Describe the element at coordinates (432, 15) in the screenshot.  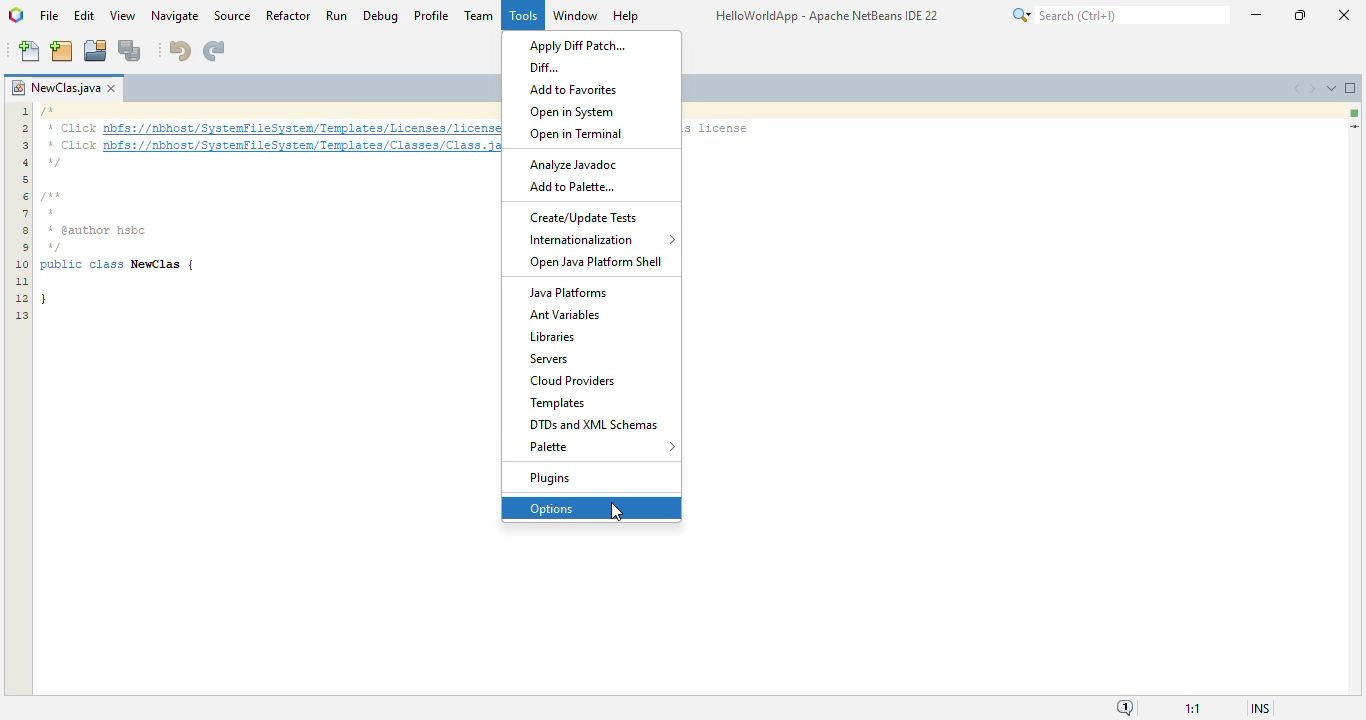
I see `profile` at that location.